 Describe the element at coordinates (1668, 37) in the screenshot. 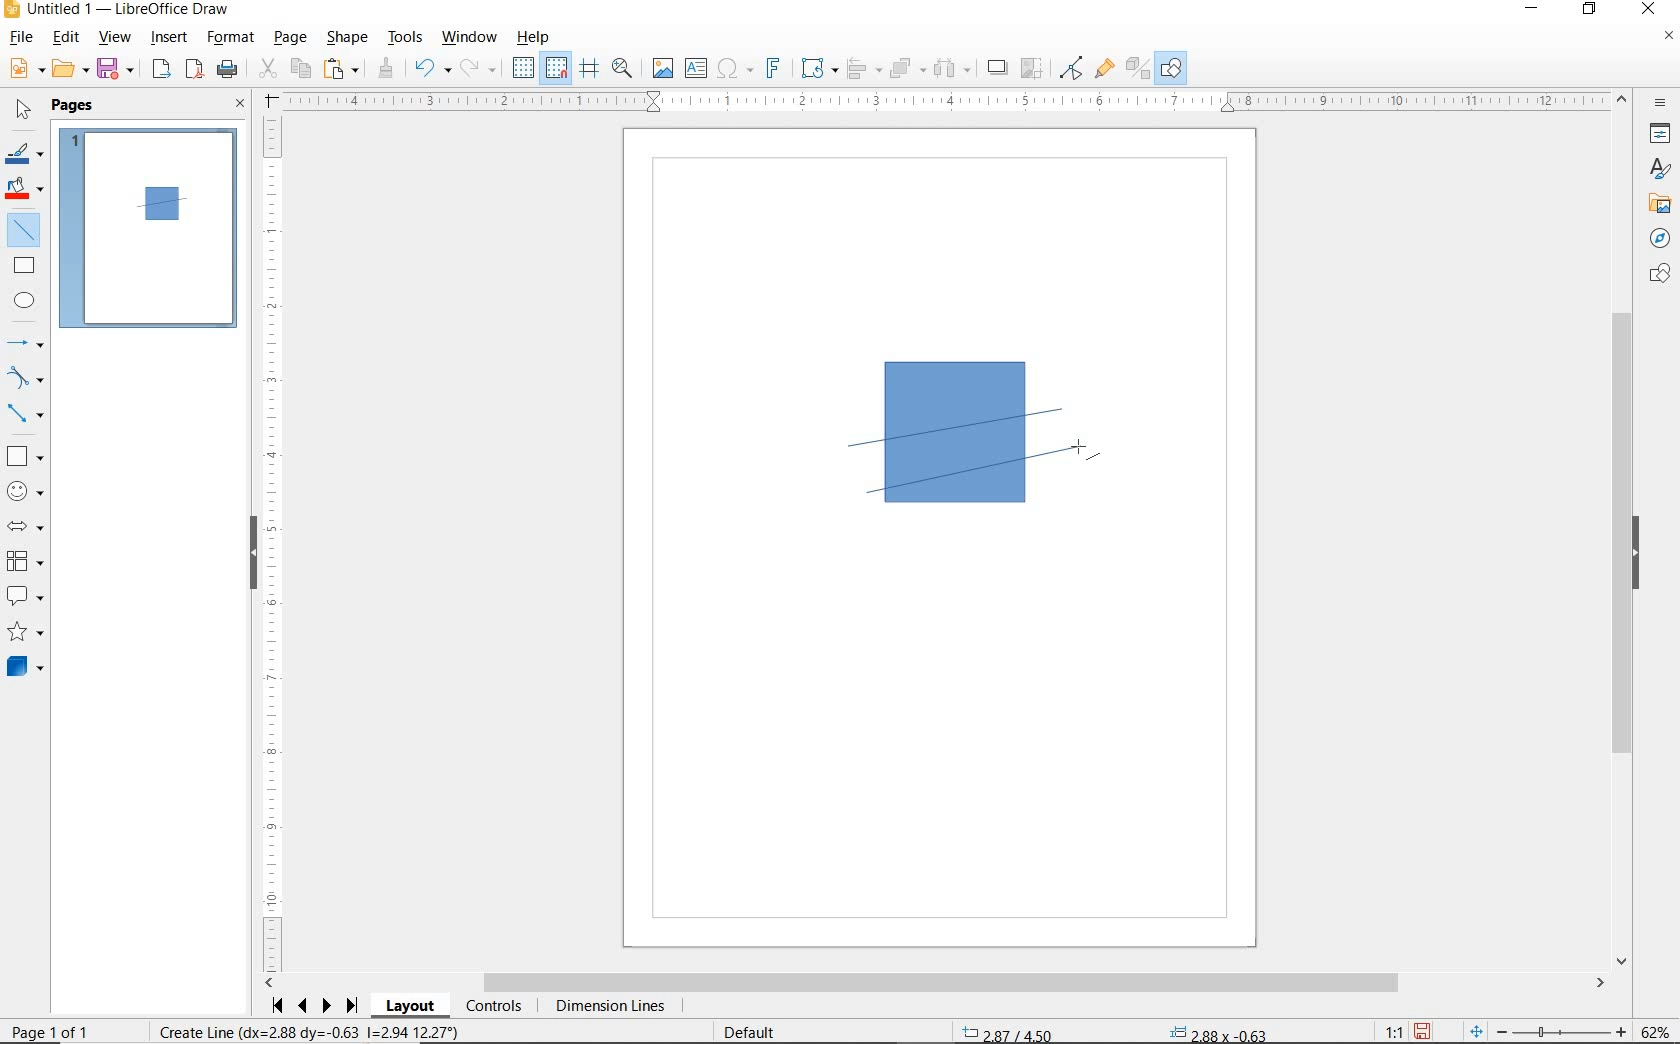

I see `CLOSE DOCUMENT` at that location.